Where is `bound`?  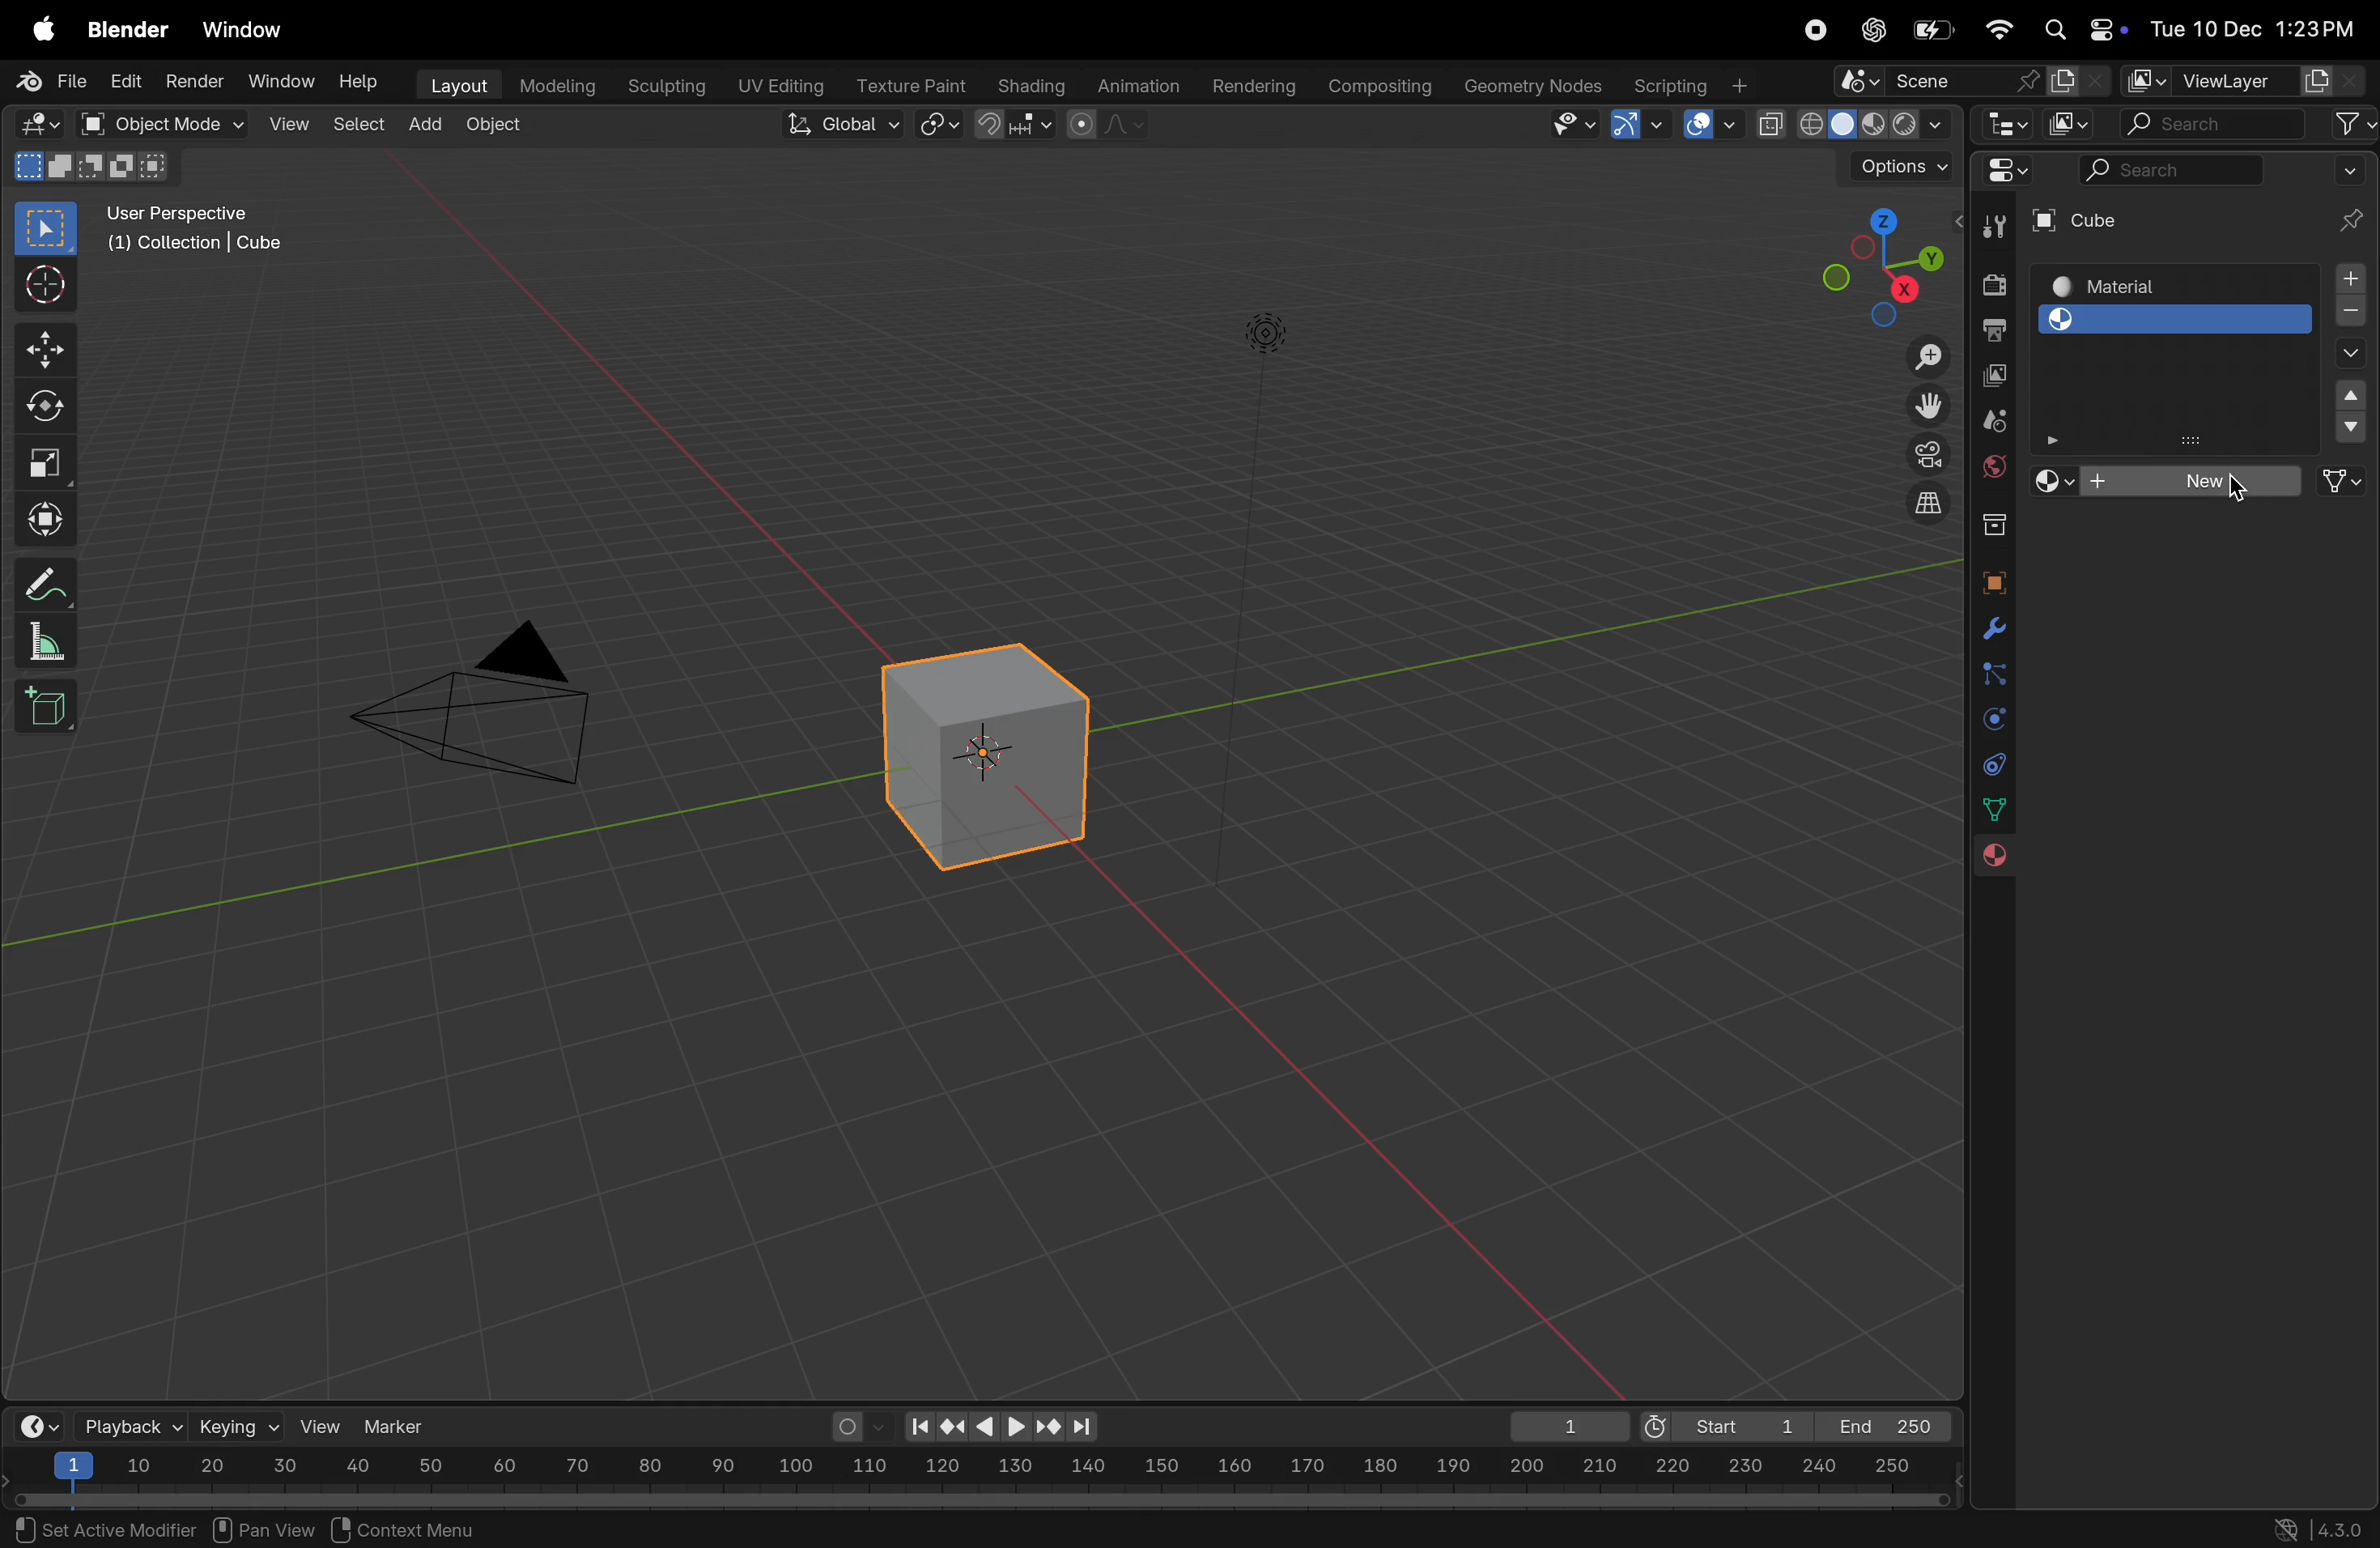 bound is located at coordinates (1994, 672).